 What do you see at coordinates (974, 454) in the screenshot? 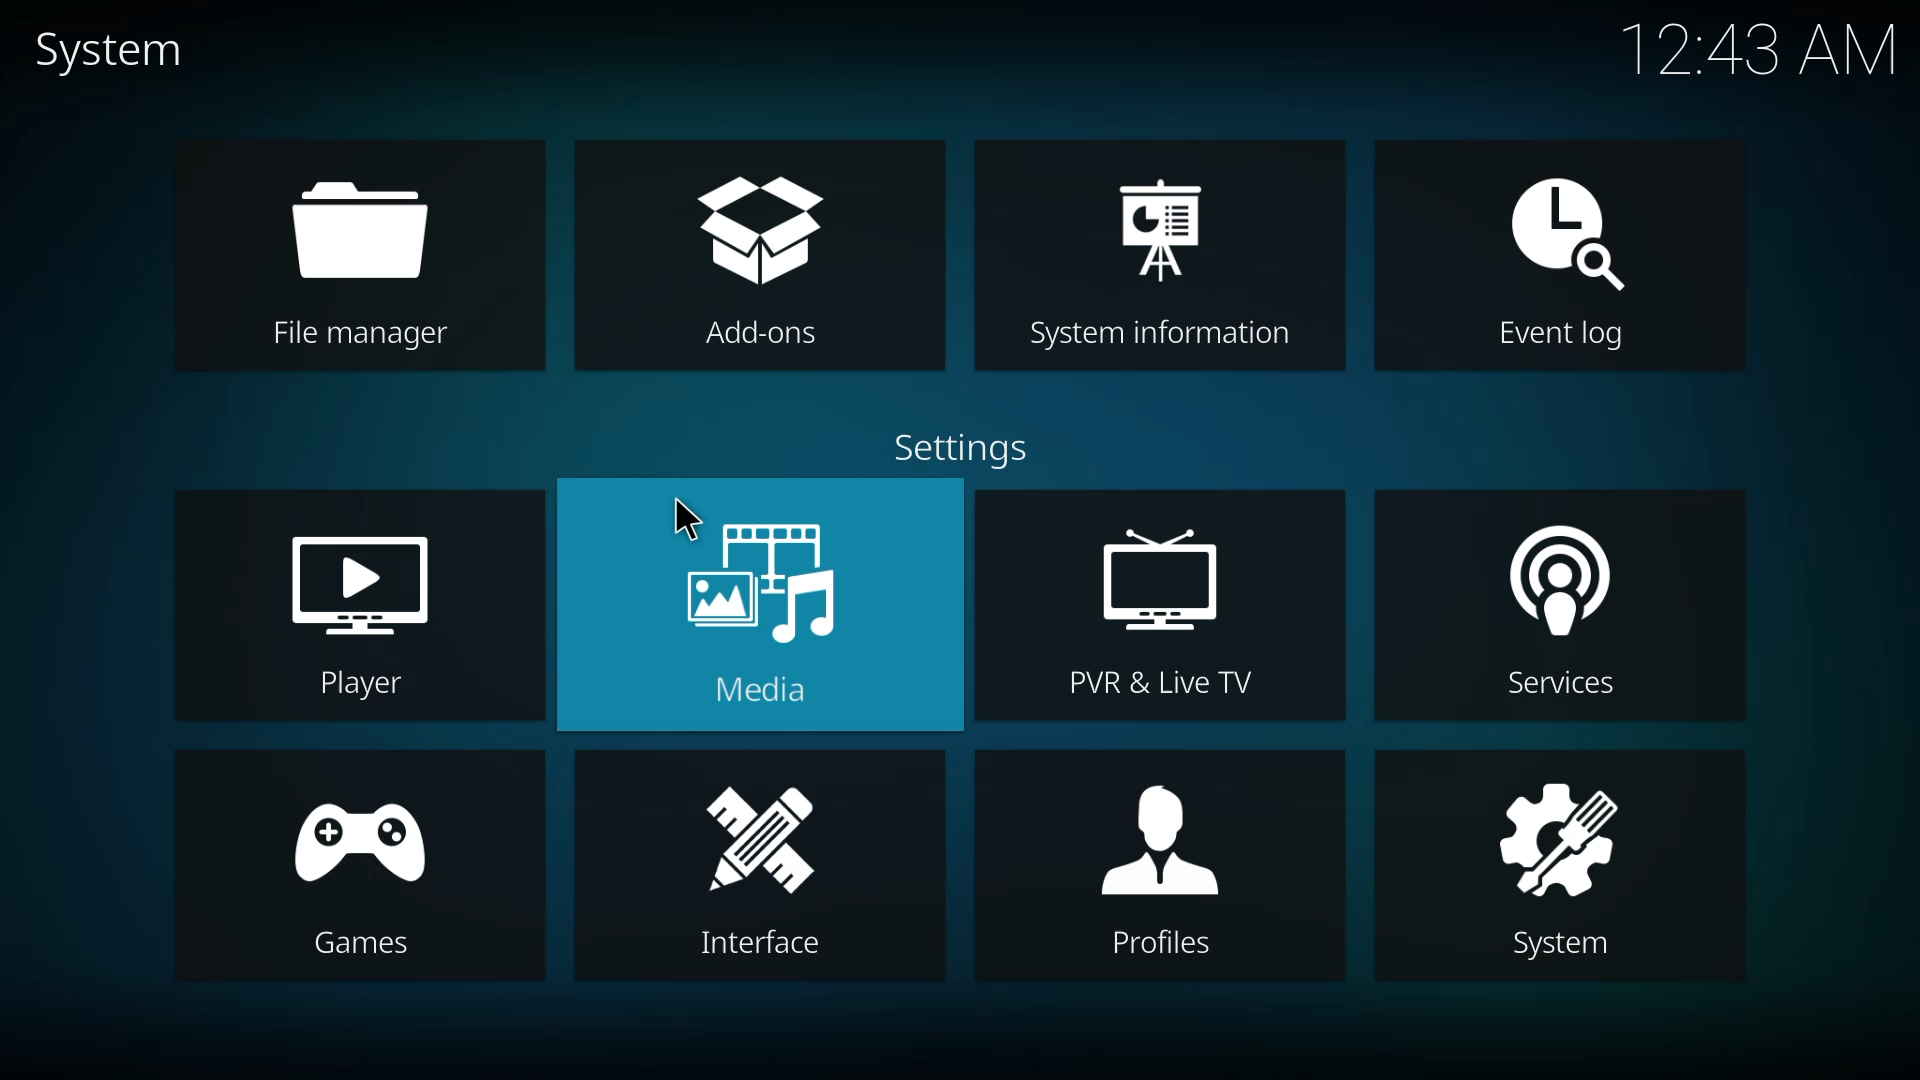
I see `settings` at bounding box center [974, 454].